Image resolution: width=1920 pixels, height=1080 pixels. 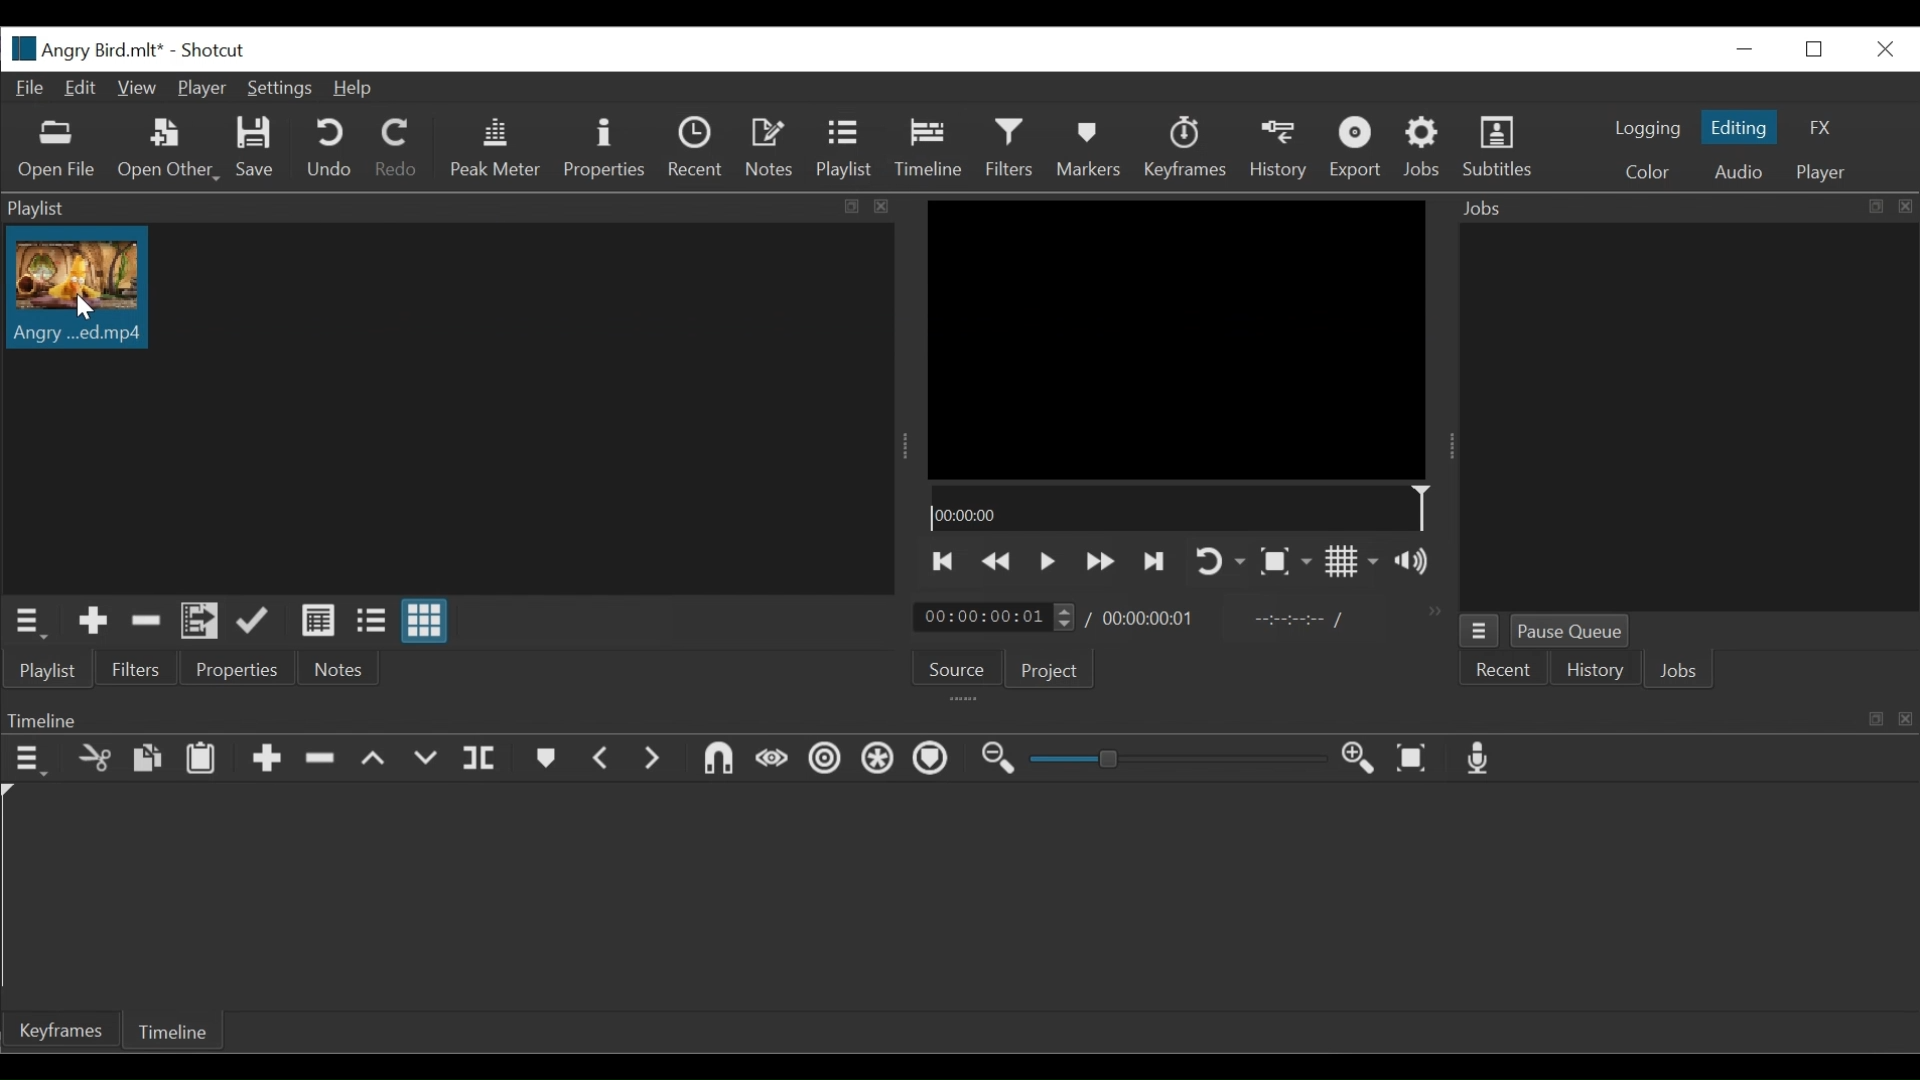 I want to click on Timeline menu, so click(x=32, y=760).